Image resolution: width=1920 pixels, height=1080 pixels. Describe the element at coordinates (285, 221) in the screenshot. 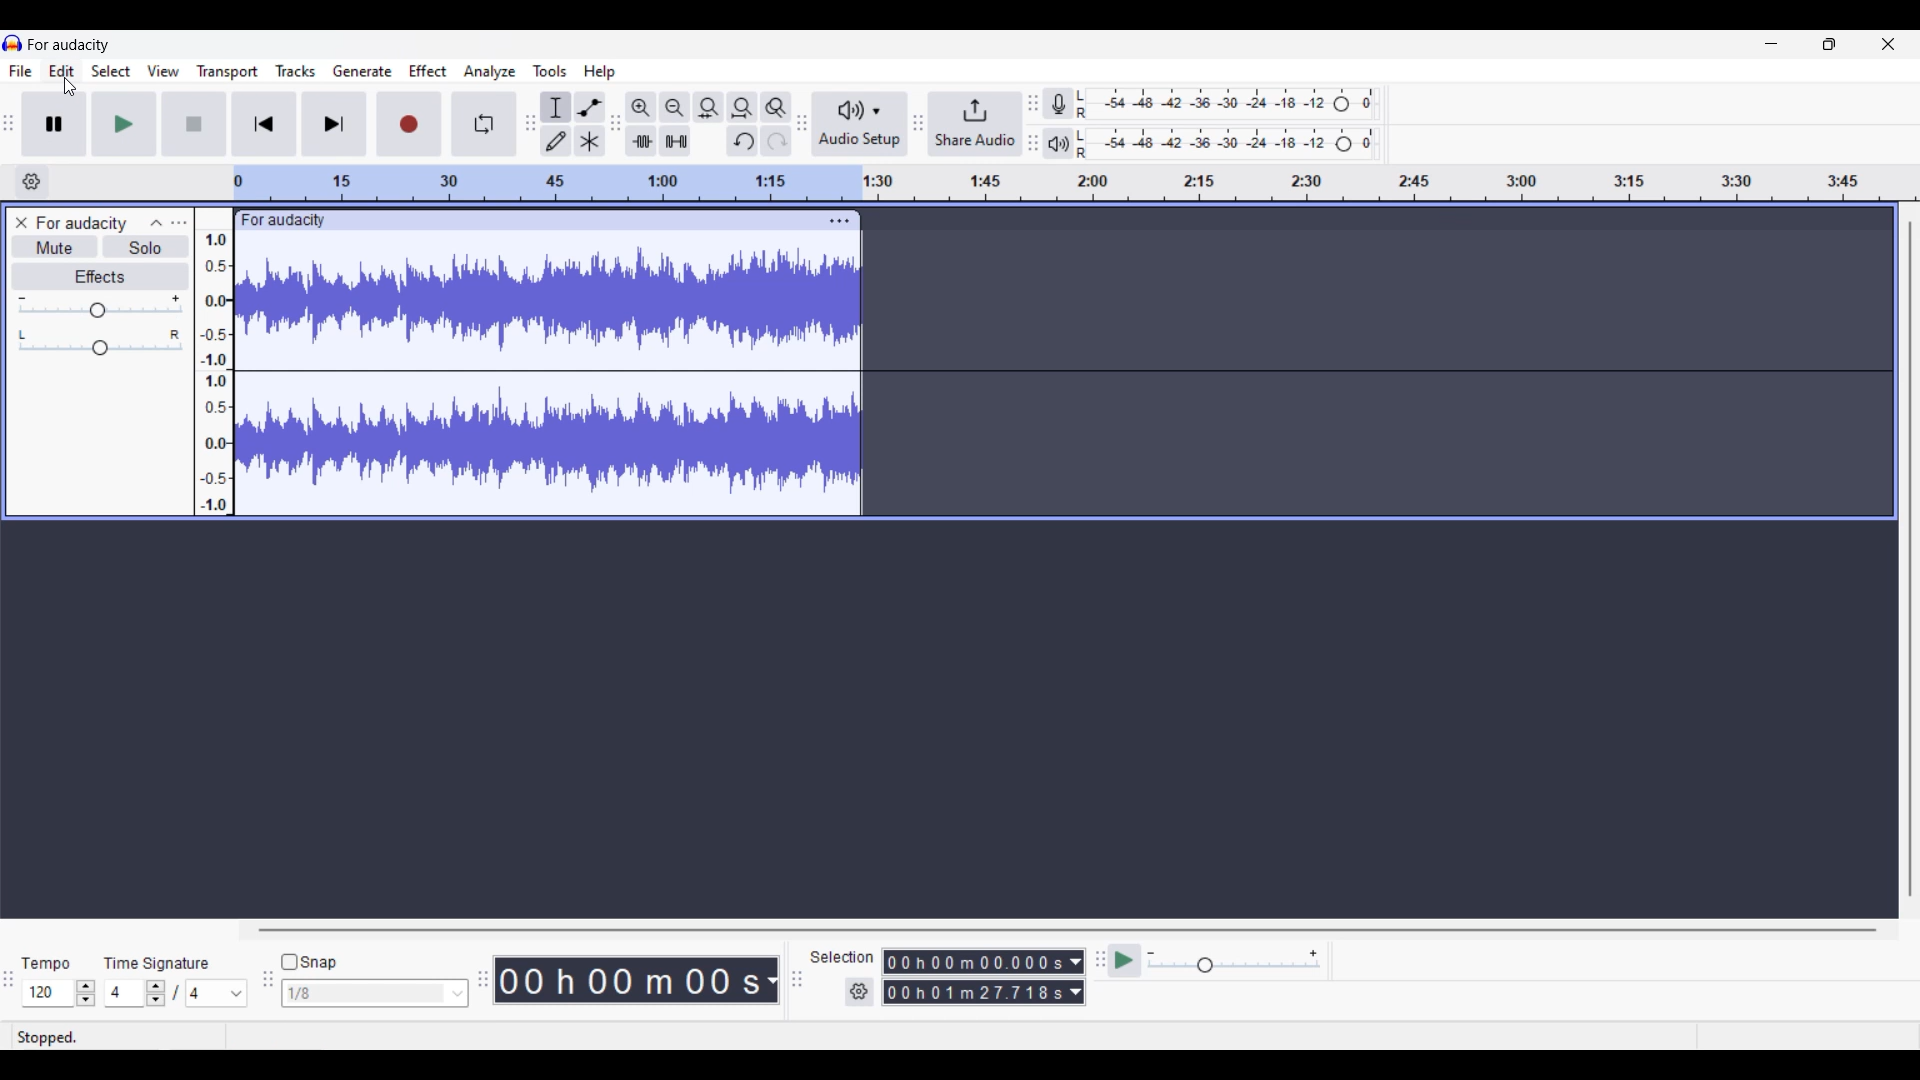

I see `for audacity` at that location.